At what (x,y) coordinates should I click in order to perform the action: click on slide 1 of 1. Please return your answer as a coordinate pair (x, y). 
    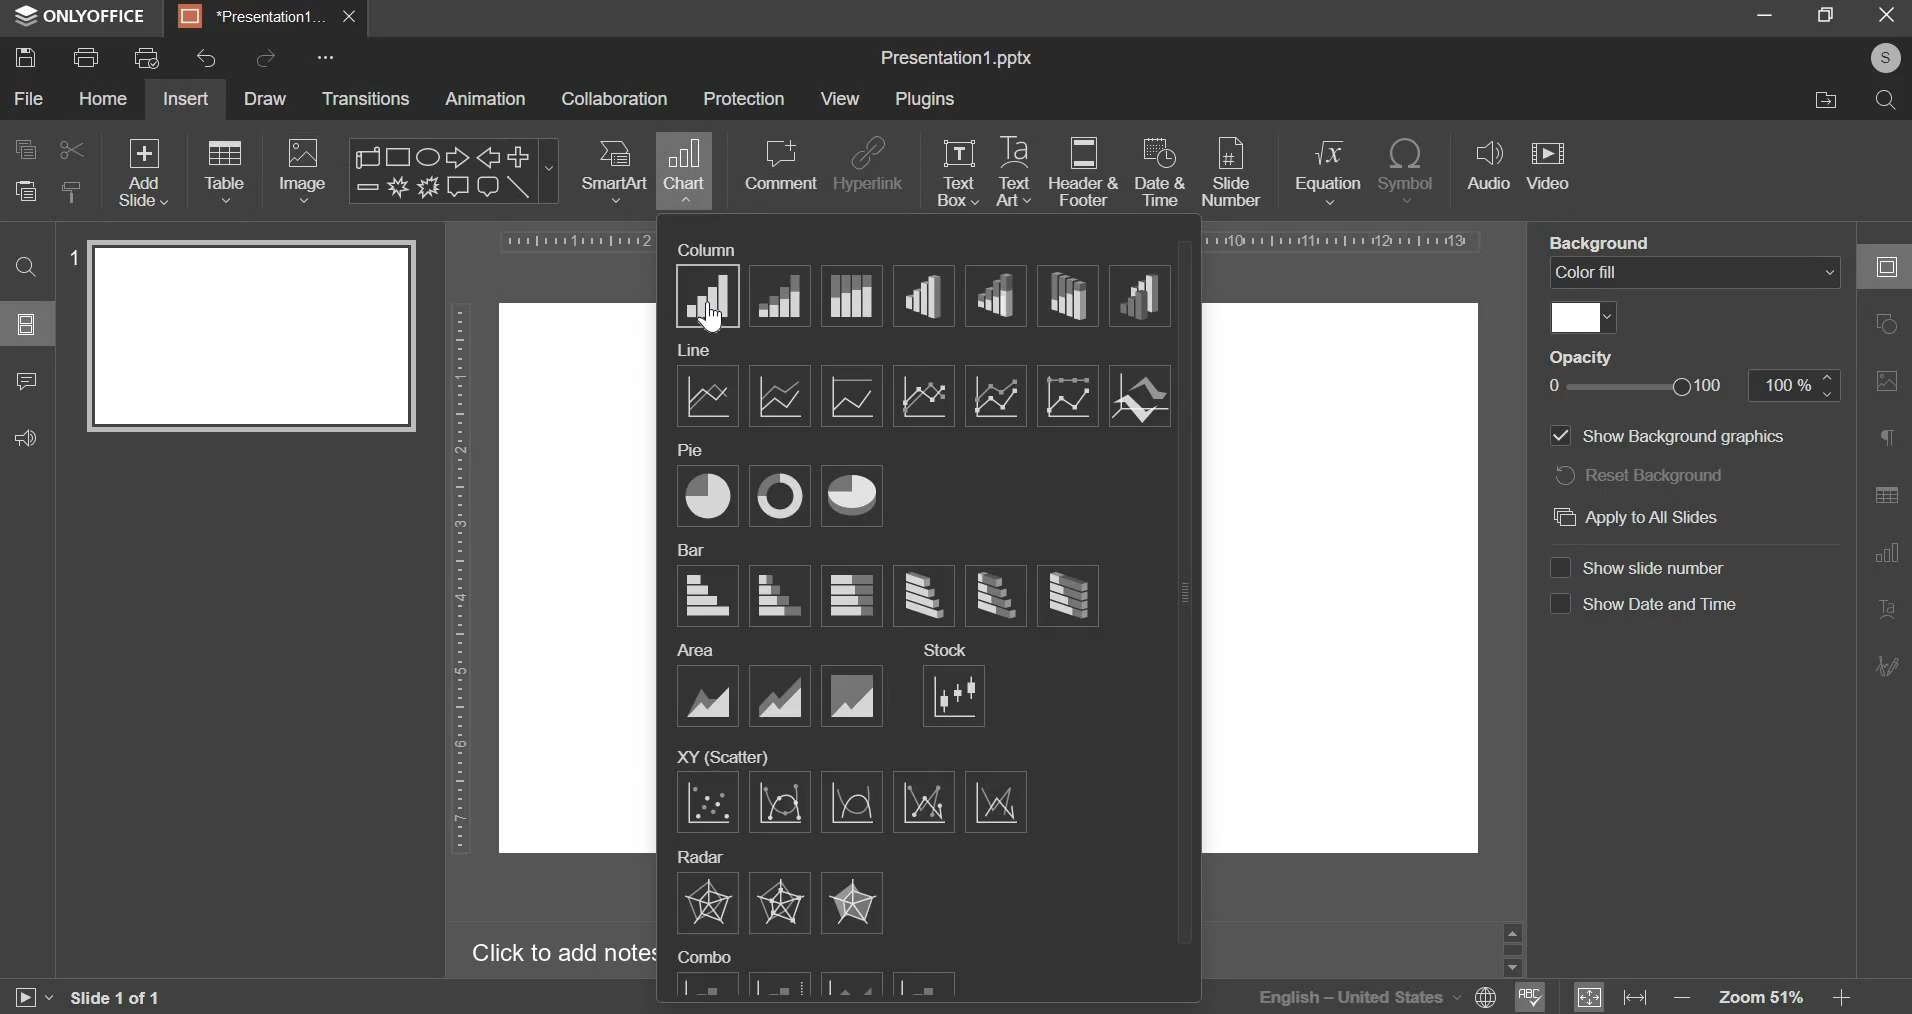
    Looking at the image, I should click on (114, 998).